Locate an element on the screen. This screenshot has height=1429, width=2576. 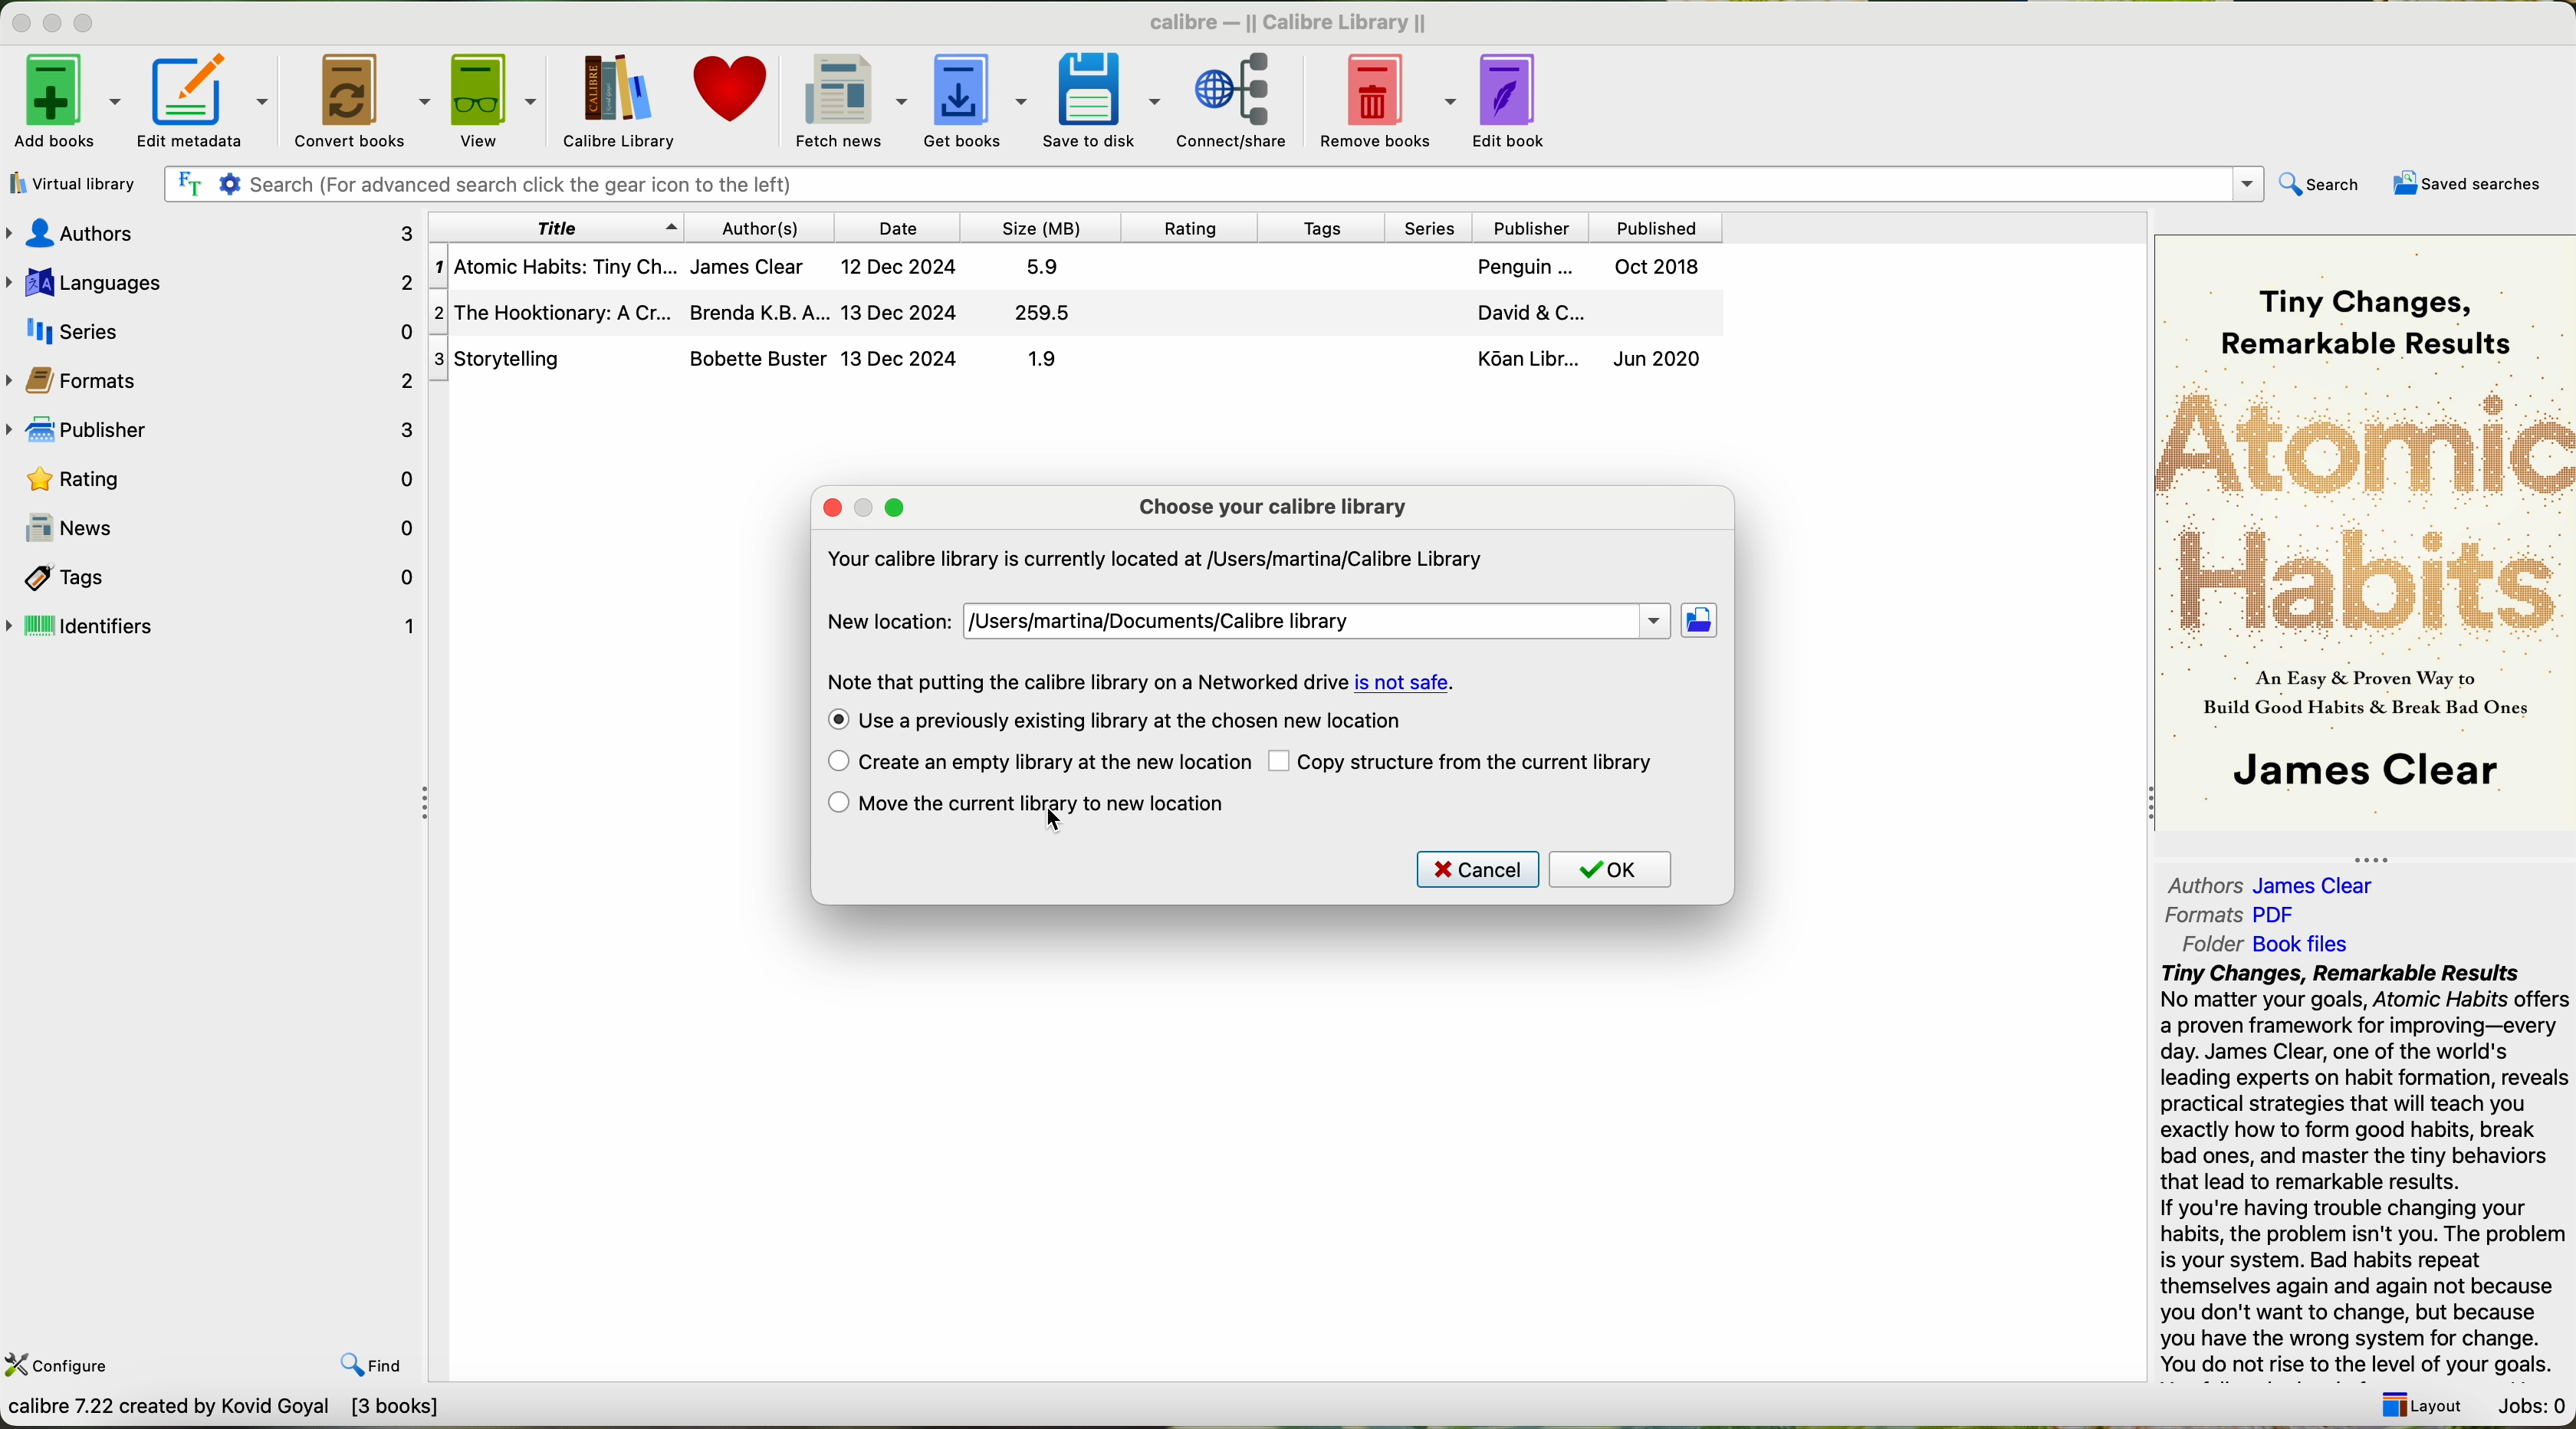
is not safe is located at coordinates (1404, 682).